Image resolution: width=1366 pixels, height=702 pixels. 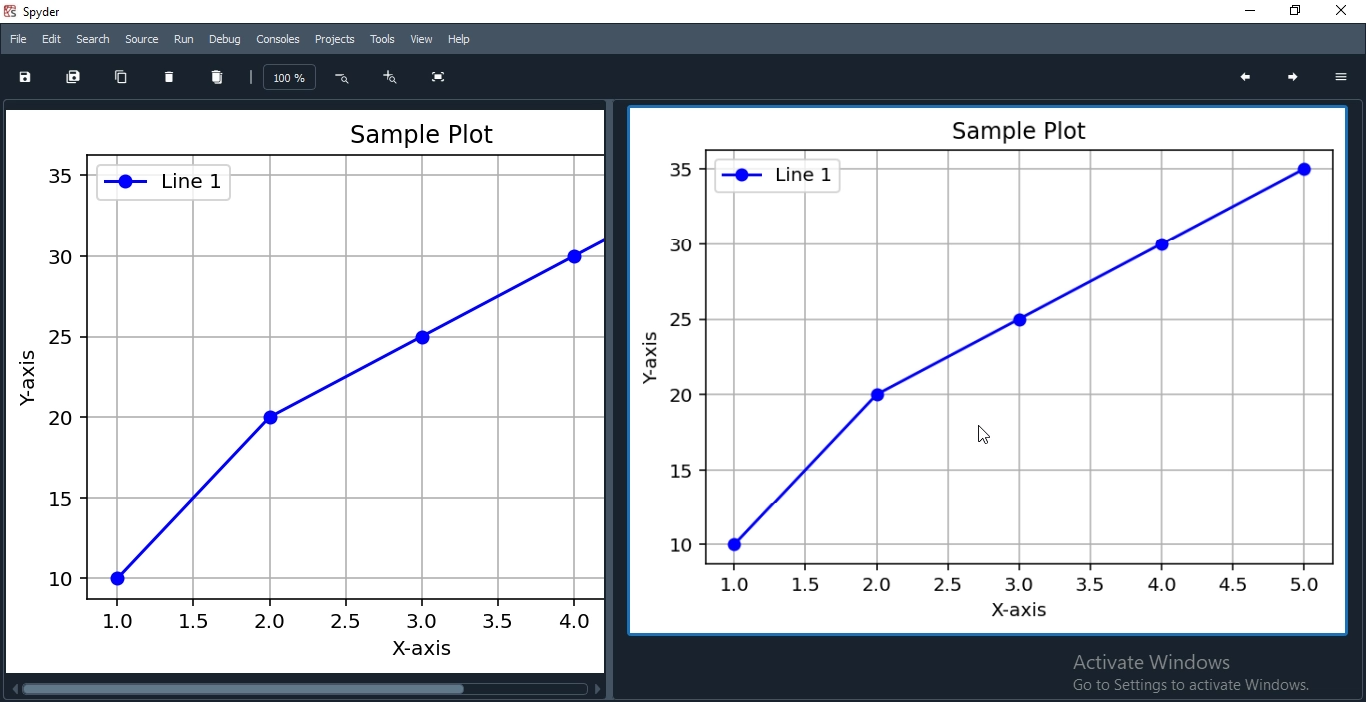 What do you see at coordinates (17, 38) in the screenshot?
I see `File ` at bounding box center [17, 38].